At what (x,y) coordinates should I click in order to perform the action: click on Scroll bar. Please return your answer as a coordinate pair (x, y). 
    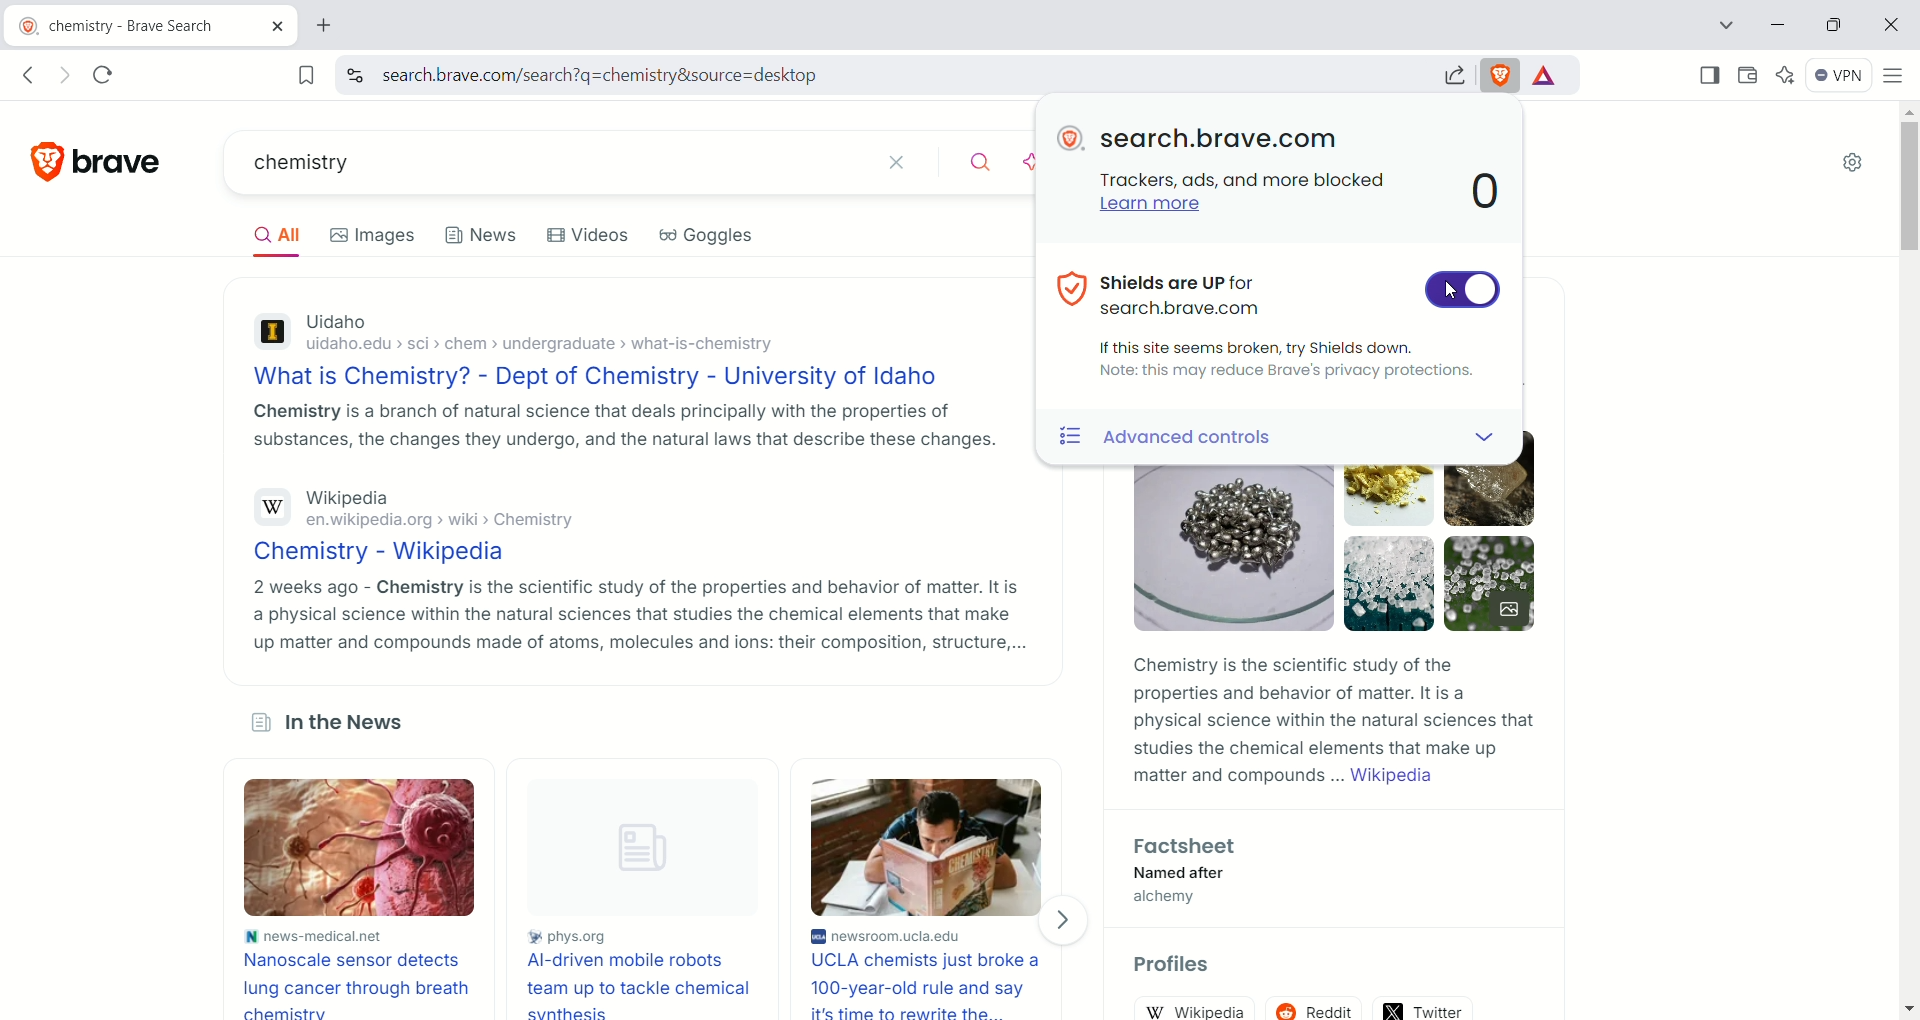
    Looking at the image, I should click on (1909, 184).